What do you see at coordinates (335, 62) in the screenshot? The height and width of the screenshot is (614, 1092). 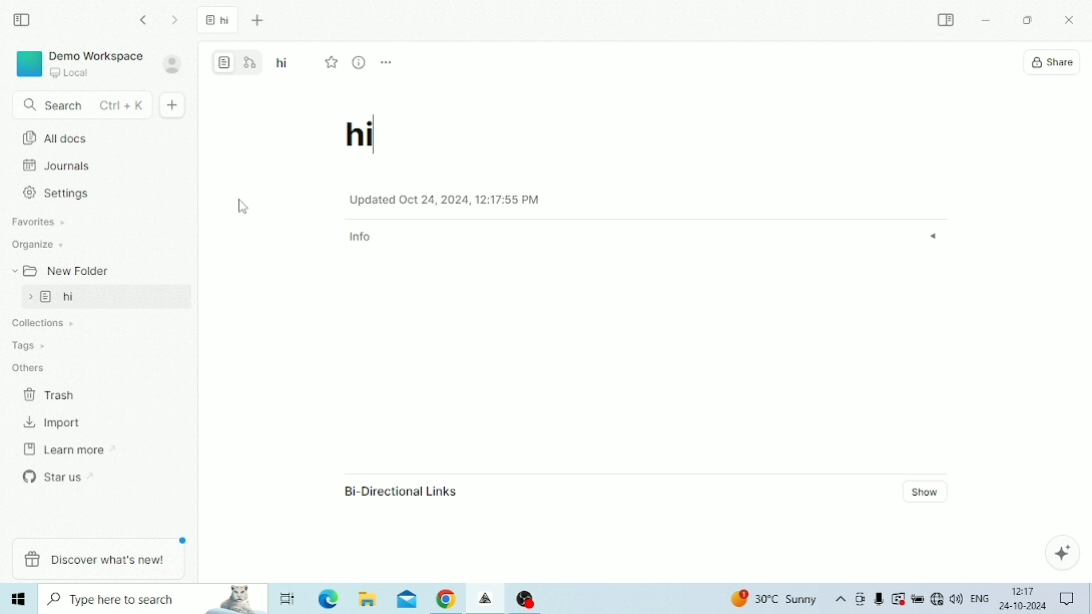 I see `Favourite` at bounding box center [335, 62].